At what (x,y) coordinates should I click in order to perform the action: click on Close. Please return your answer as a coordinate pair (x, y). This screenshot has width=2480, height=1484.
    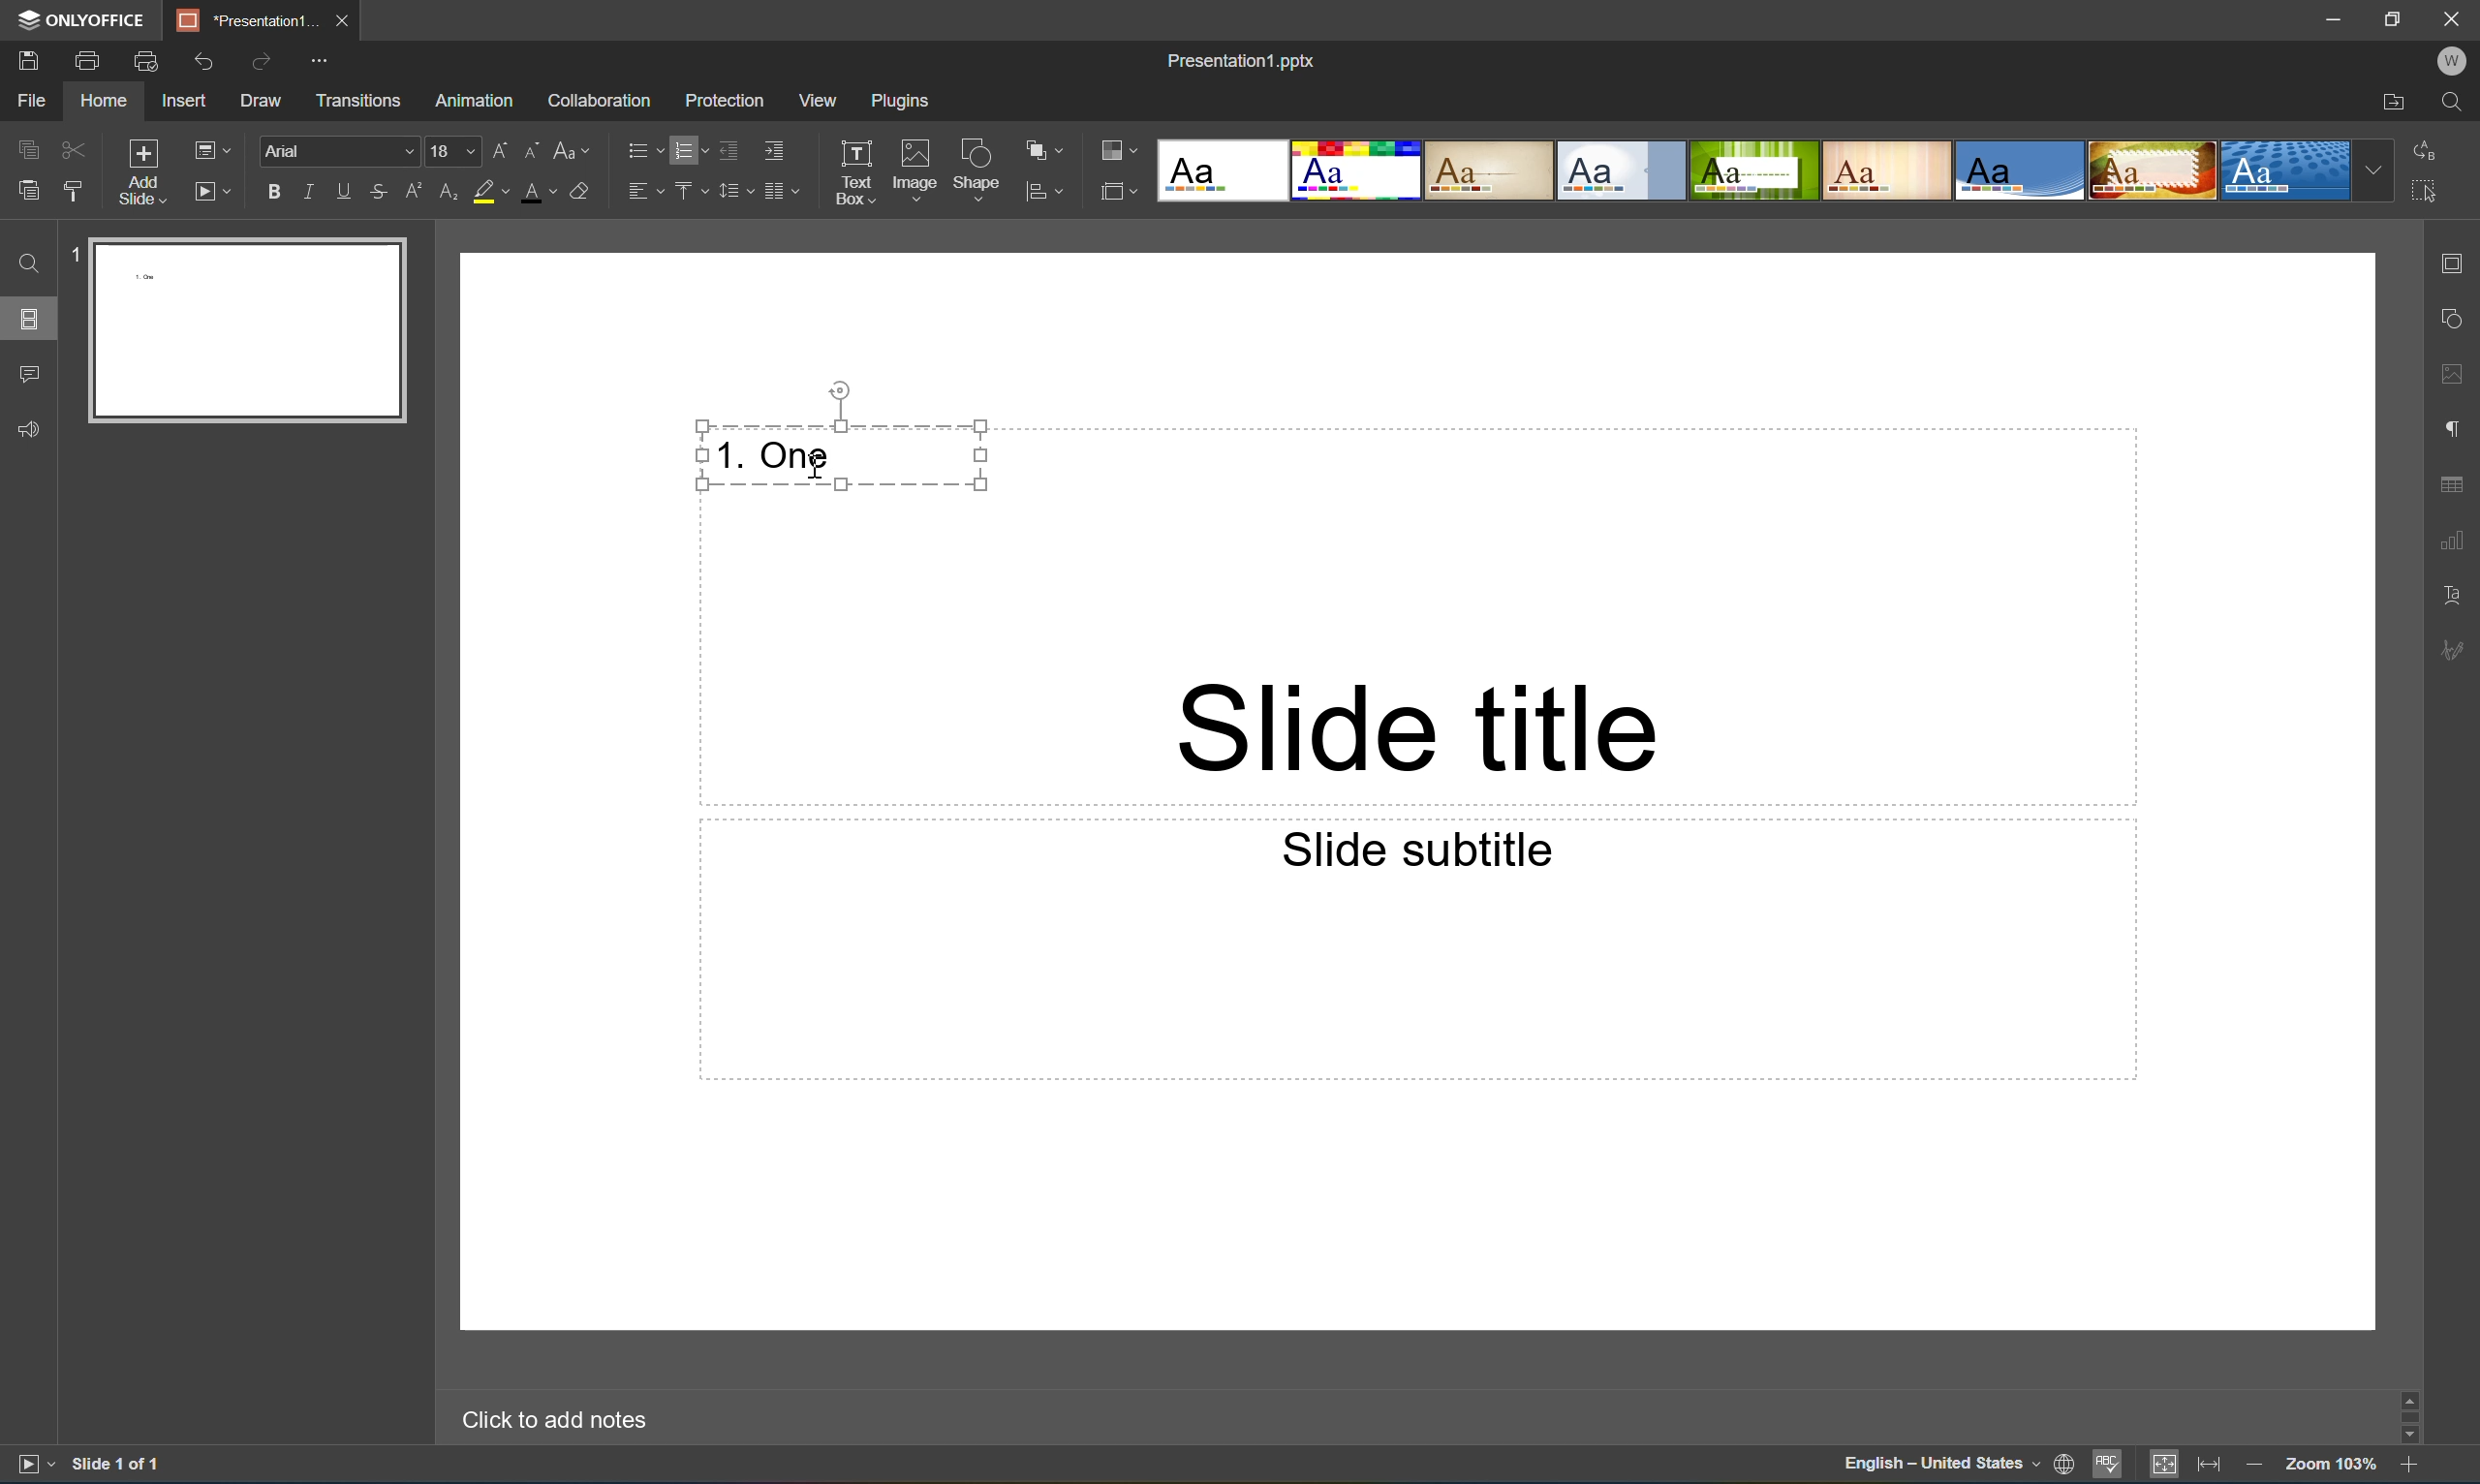
    Looking at the image, I should click on (348, 21).